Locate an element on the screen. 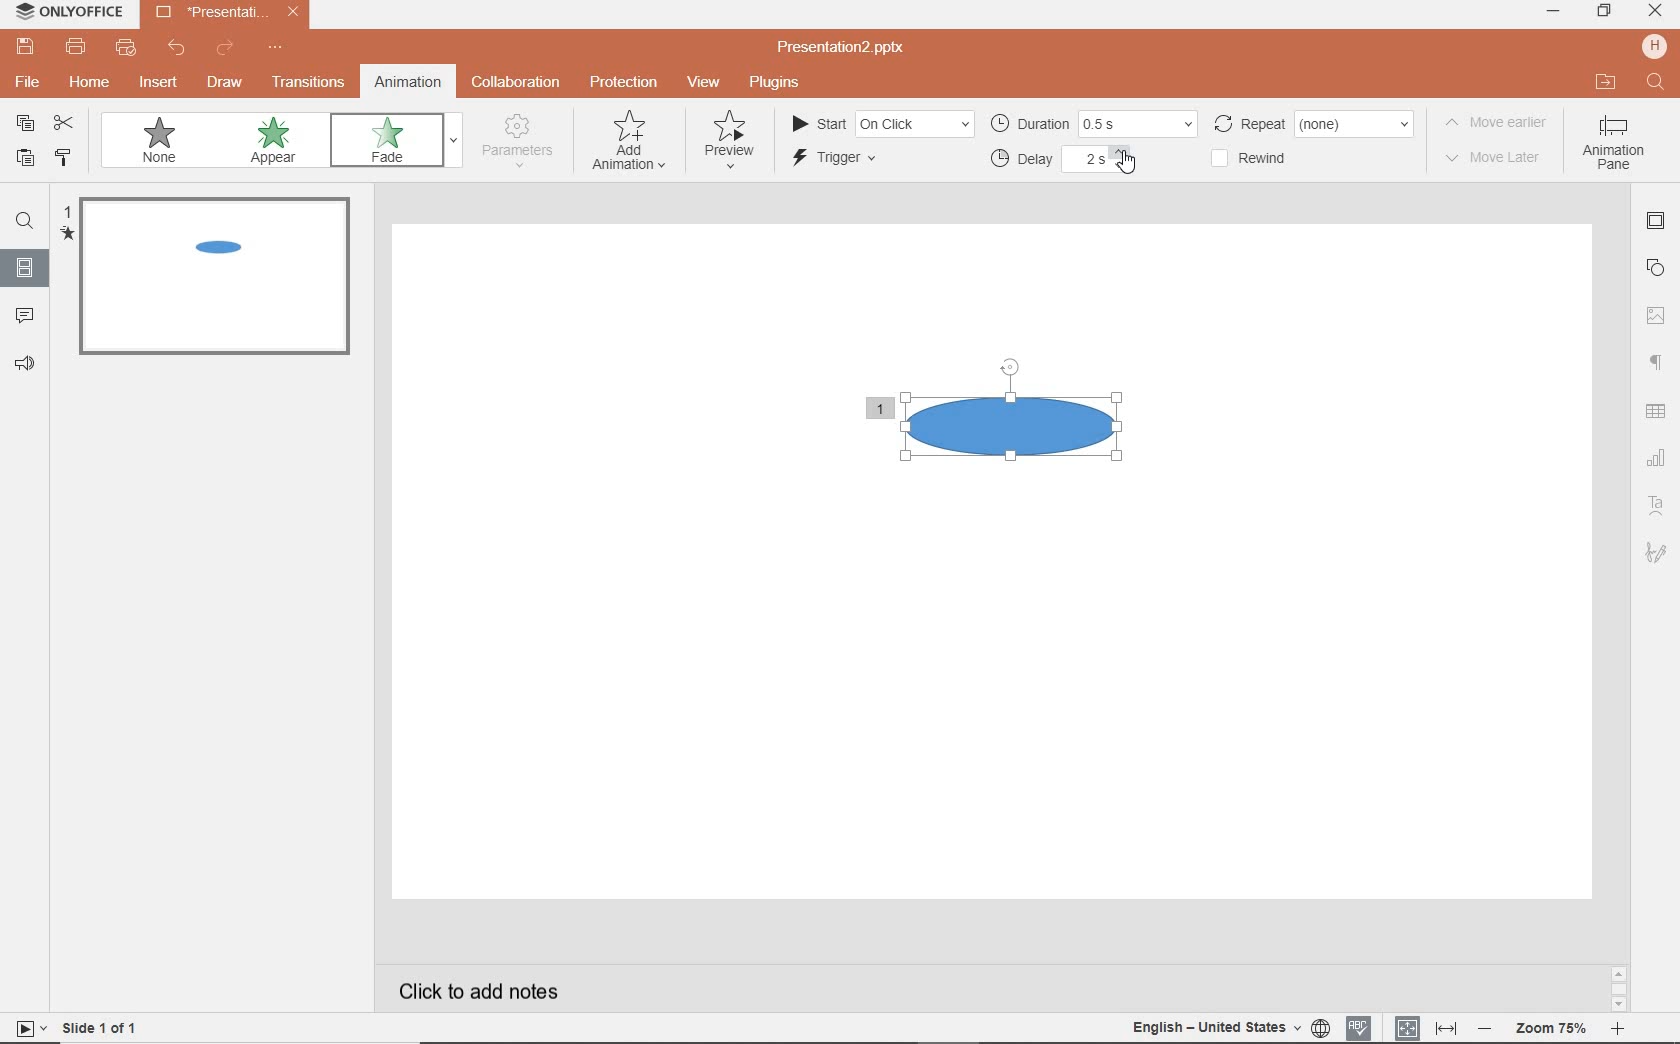  customize quick access toolbar is located at coordinates (275, 47).